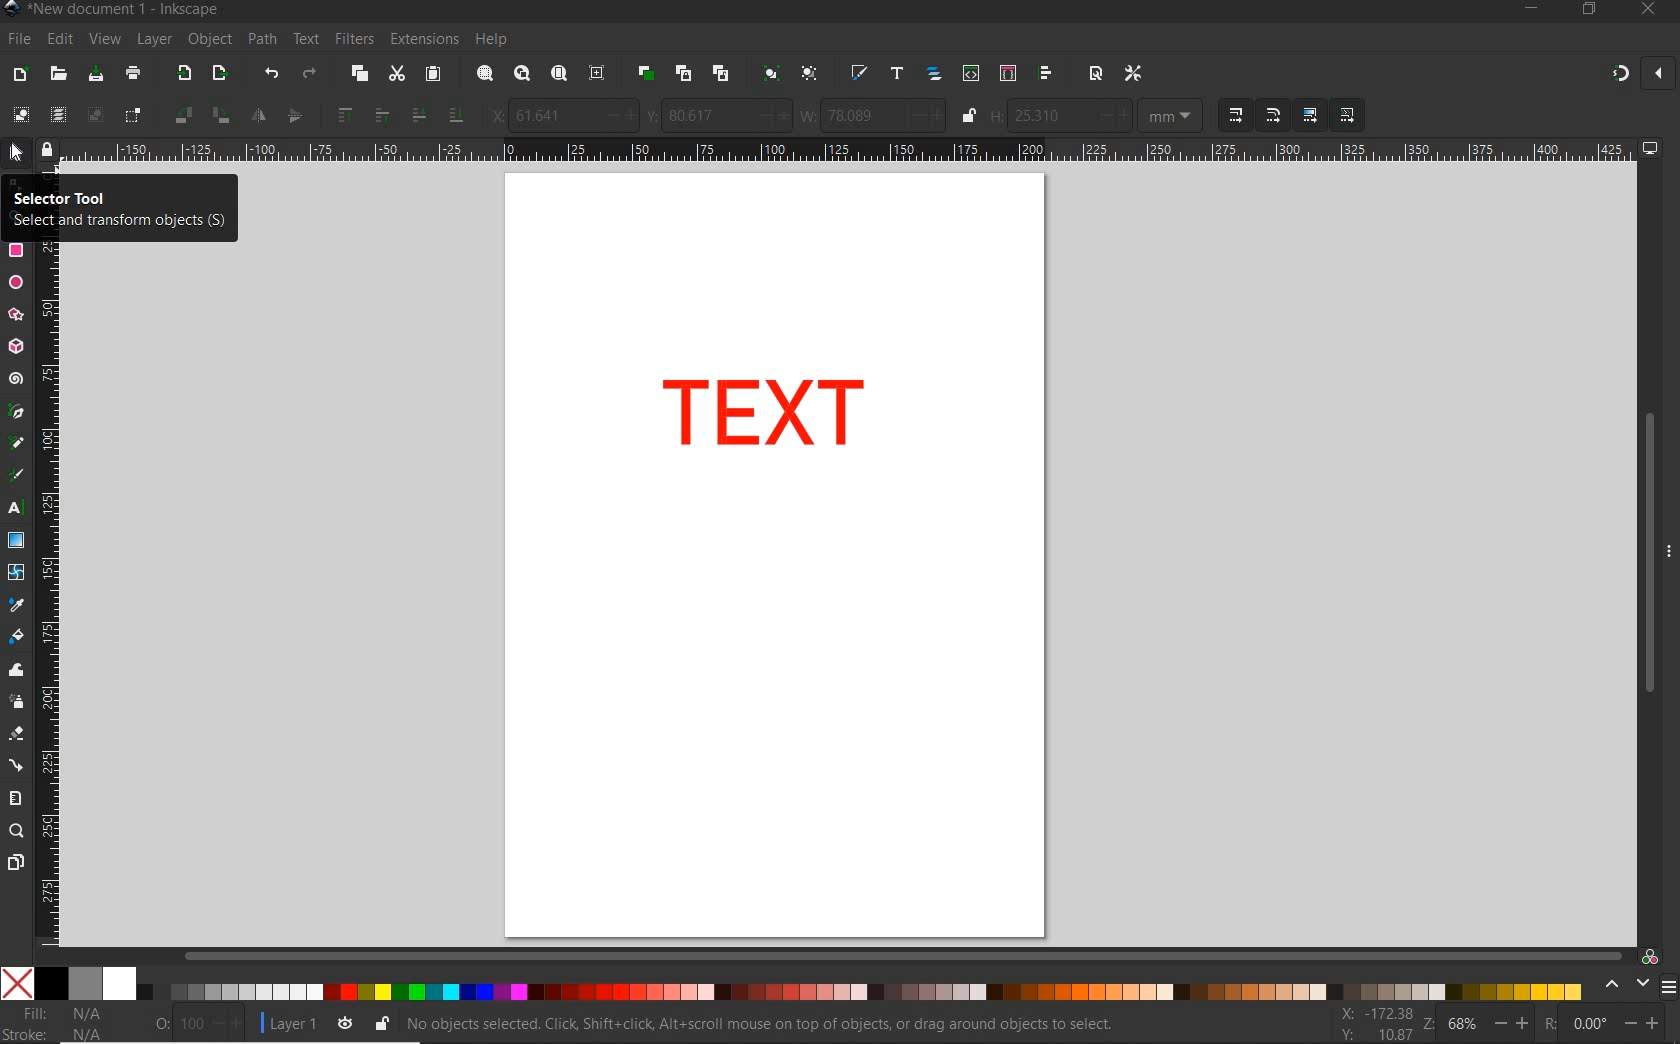 The height and width of the screenshot is (1044, 1680). Describe the element at coordinates (309, 73) in the screenshot. I see `redo` at that location.